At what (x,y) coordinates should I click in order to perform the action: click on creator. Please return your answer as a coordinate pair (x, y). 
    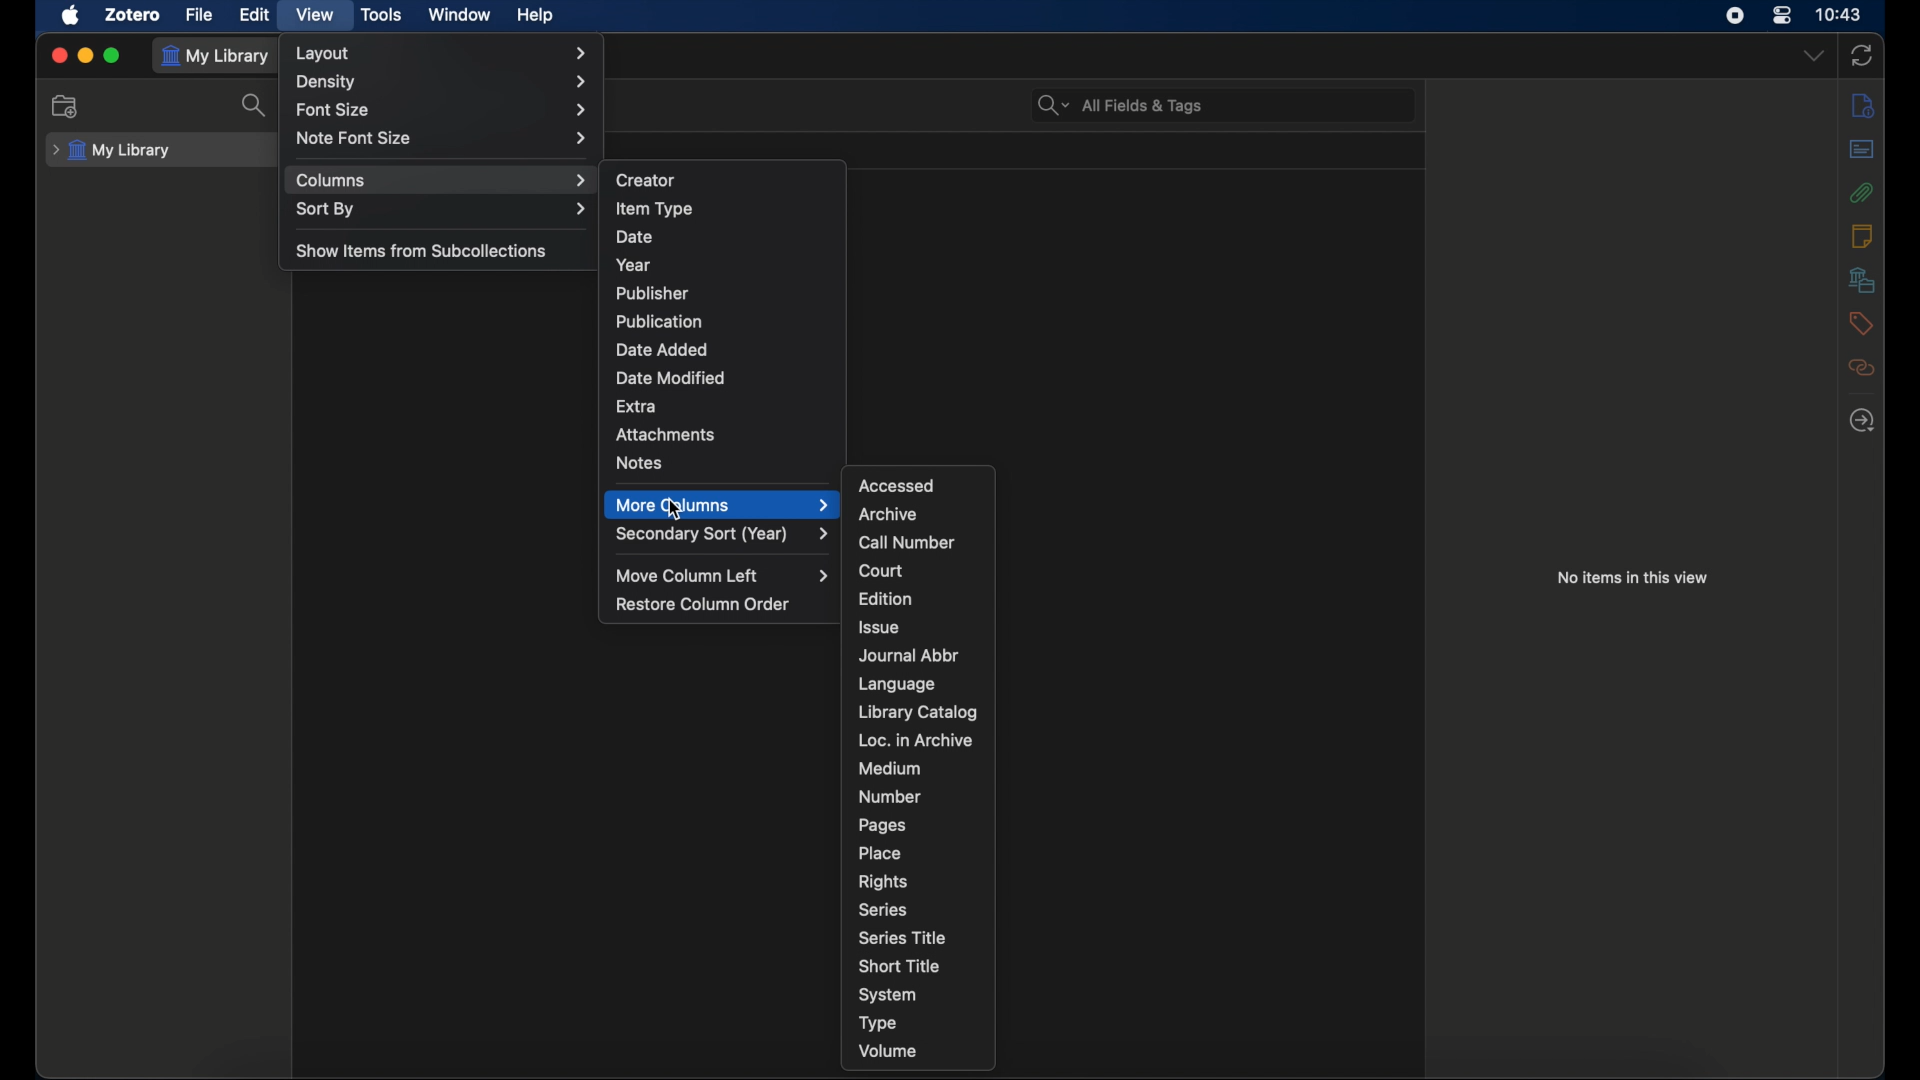
    Looking at the image, I should click on (646, 180).